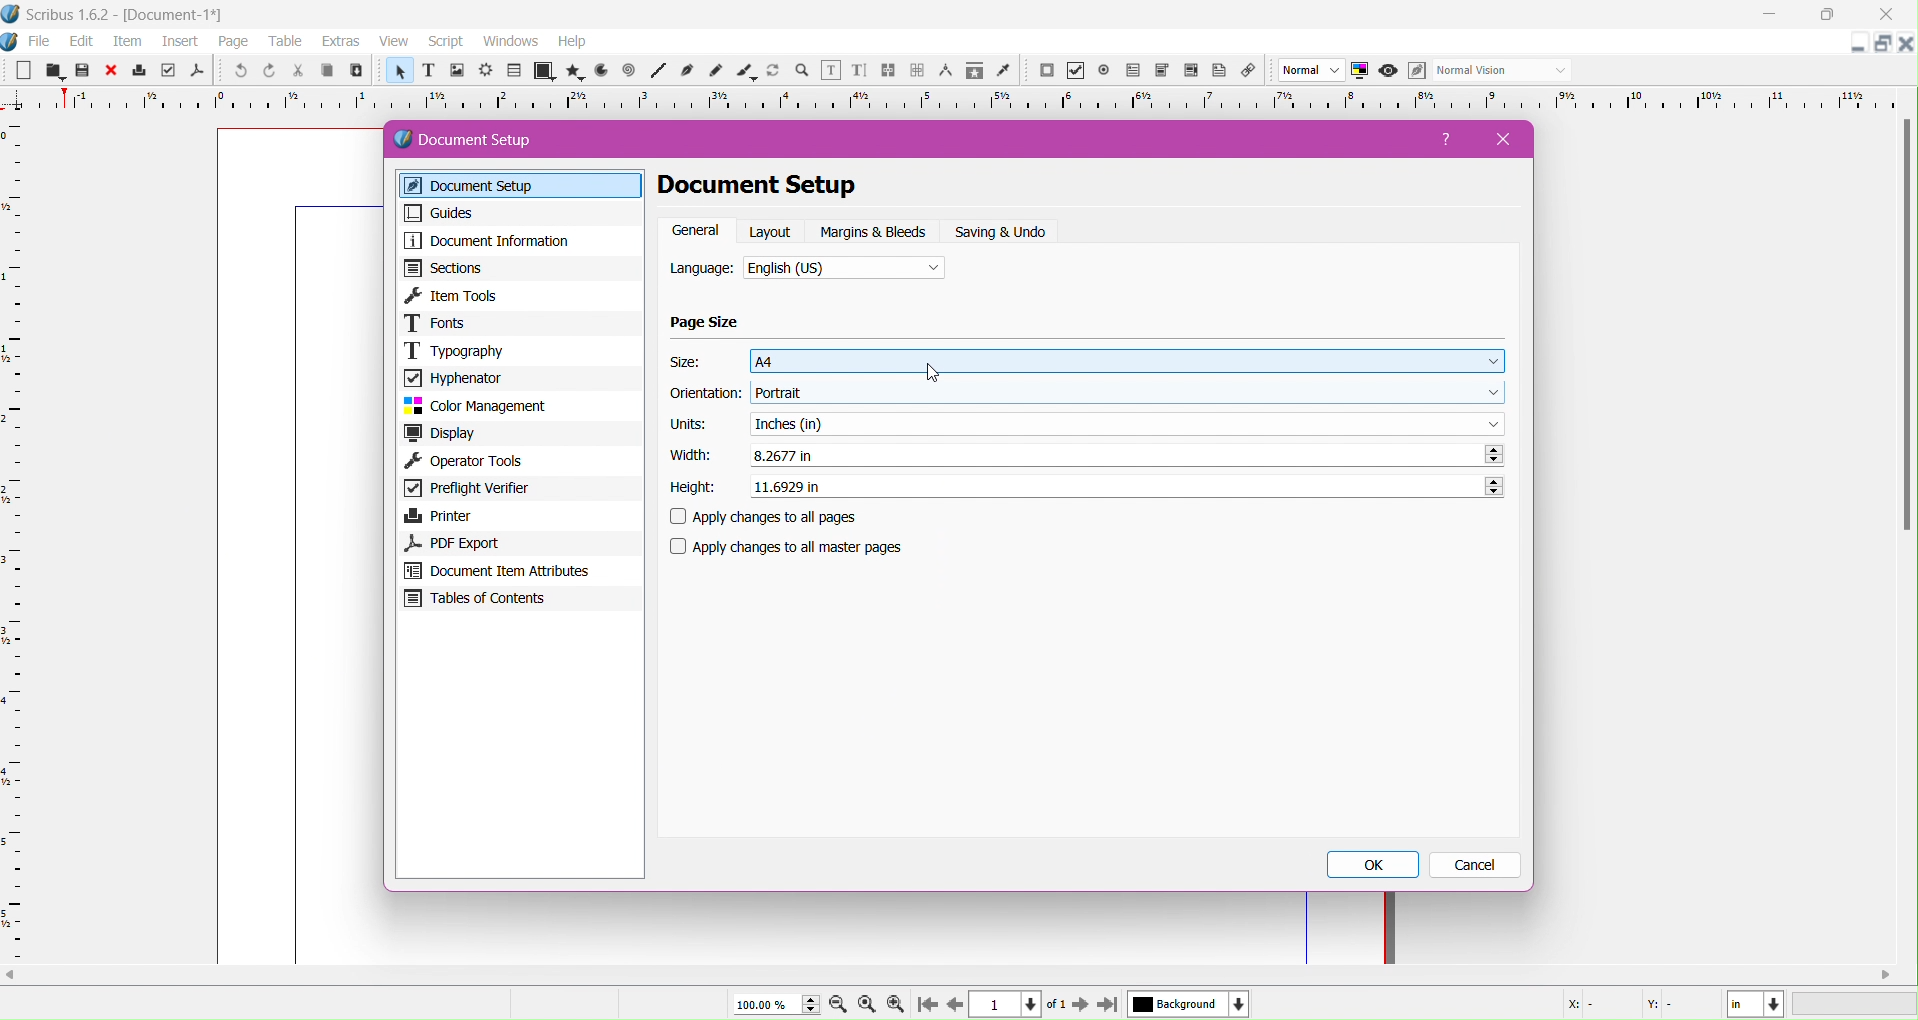  I want to click on calligraphic lines, so click(746, 72).